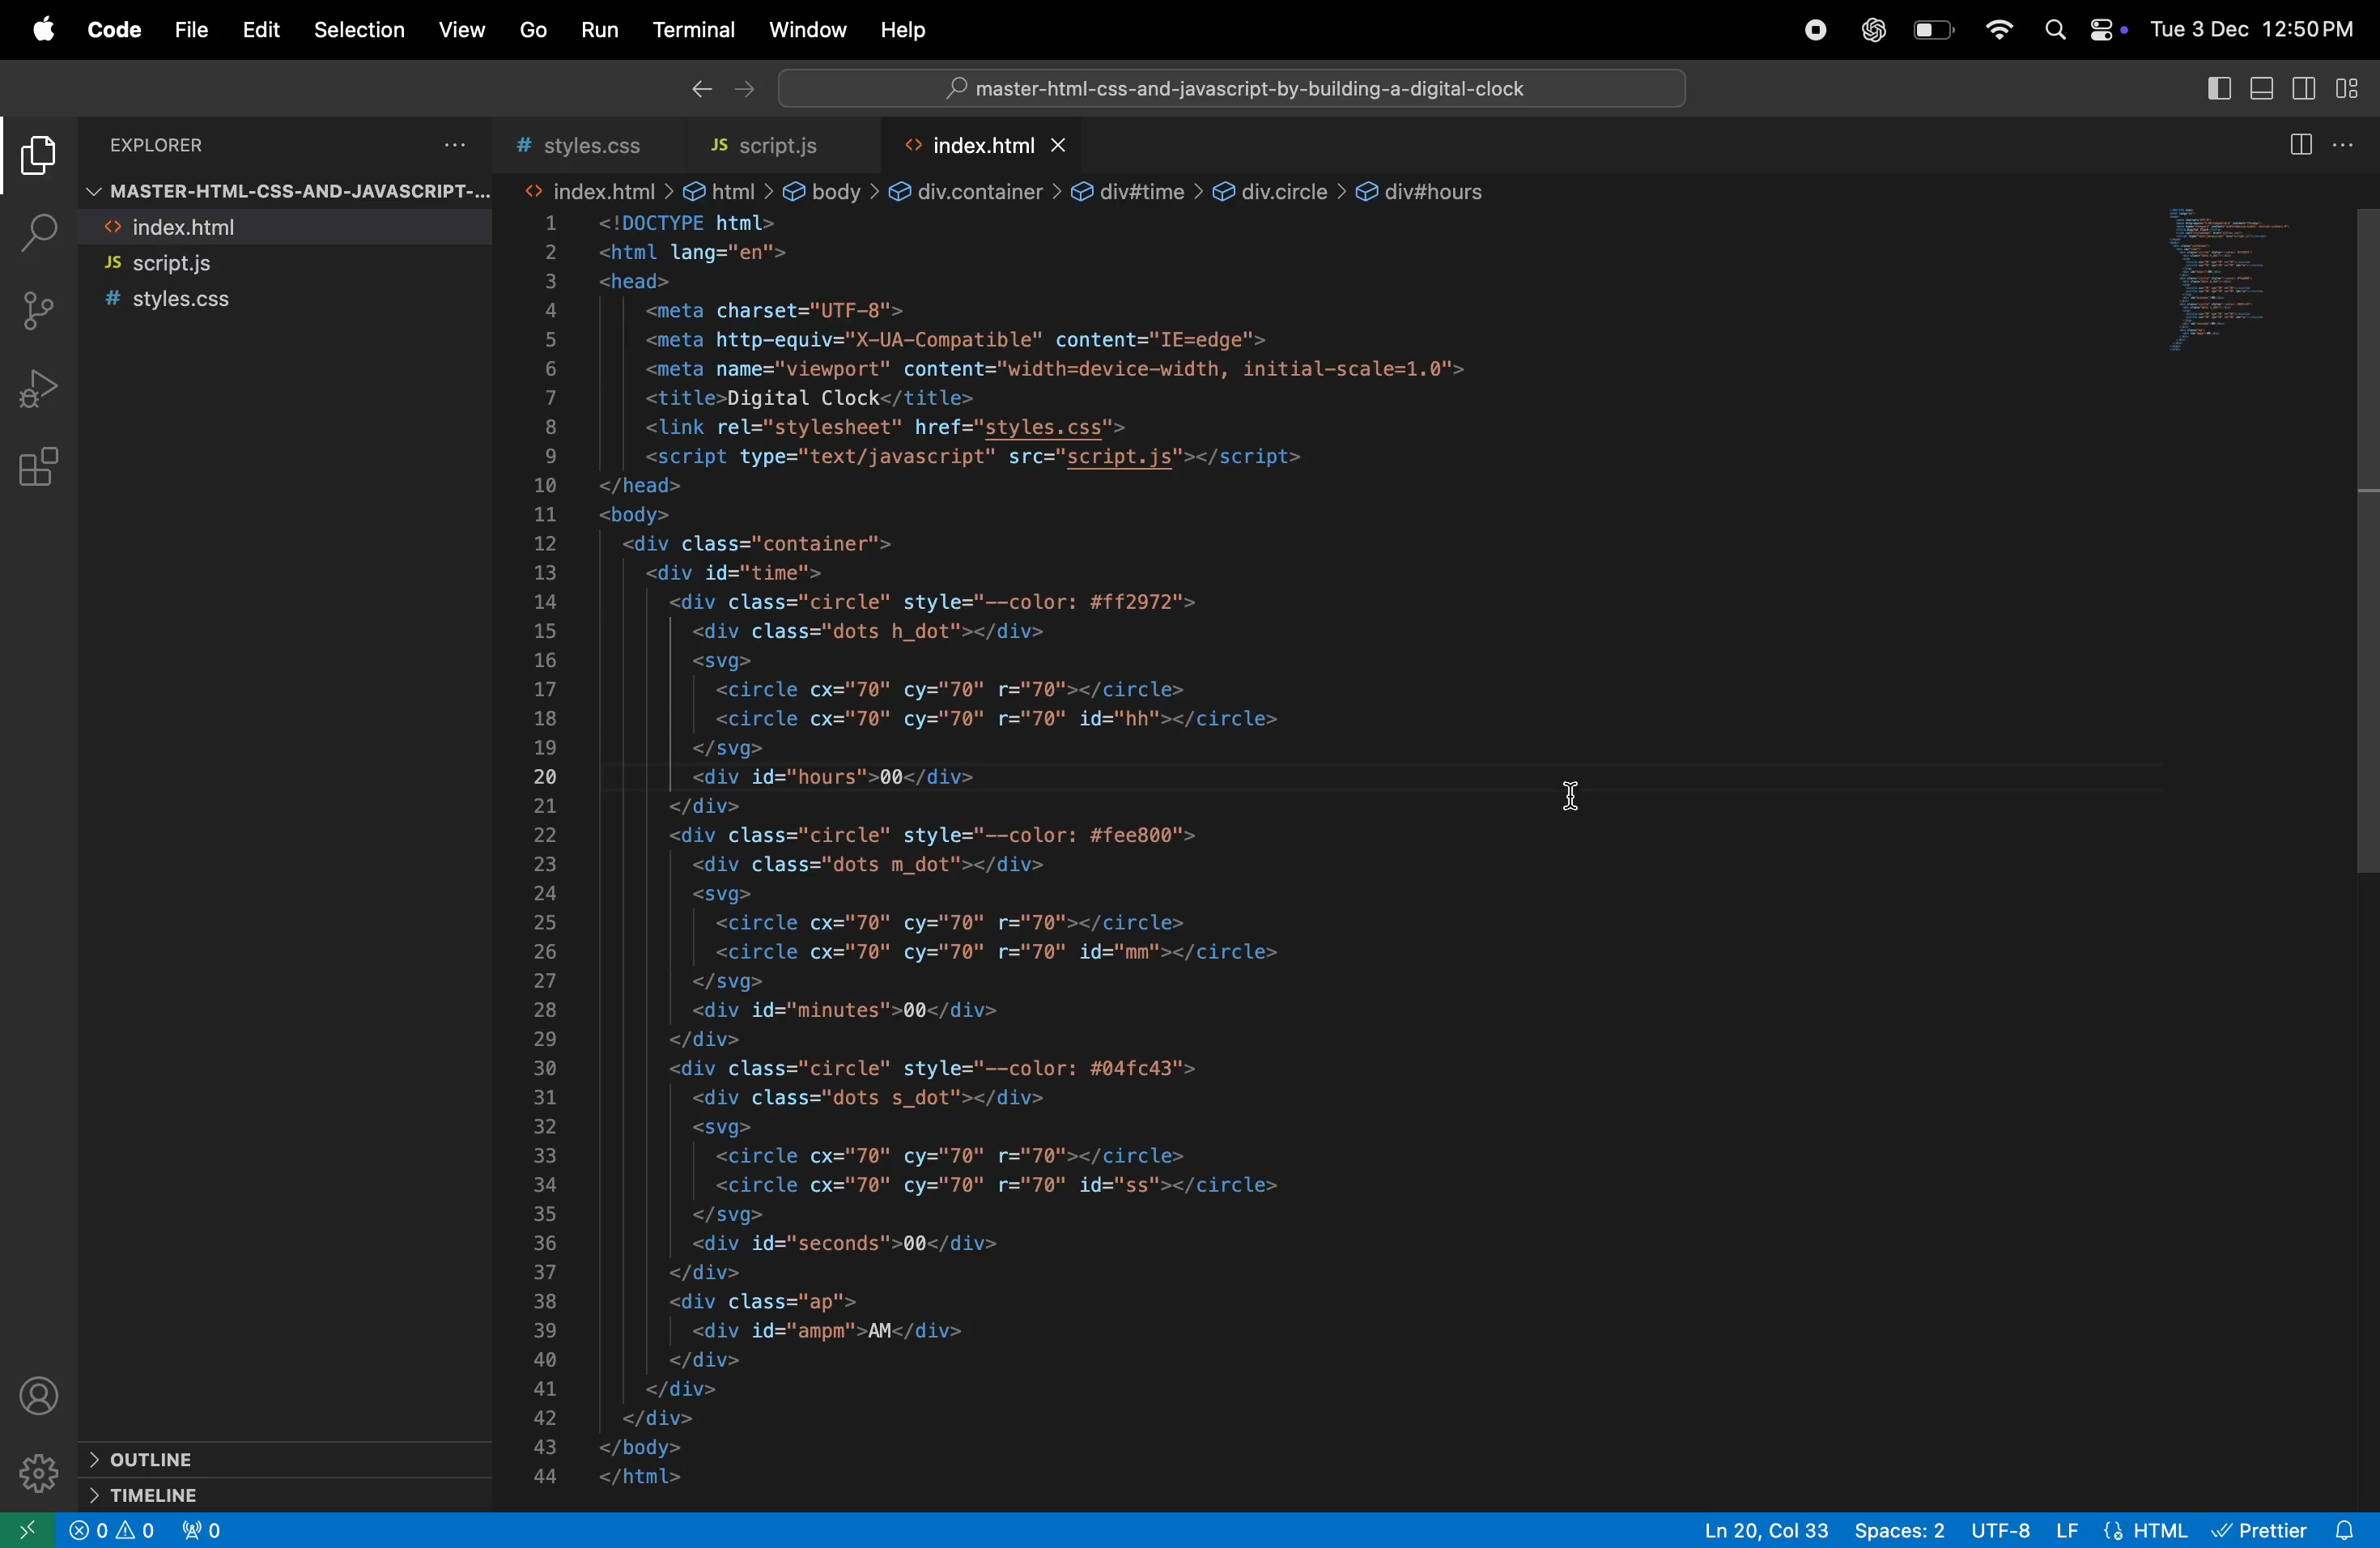 The width and height of the screenshot is (2380, 1548). Describe the element at coordinates (2001, 25) in the screenshot. I see `wifi` at that location.